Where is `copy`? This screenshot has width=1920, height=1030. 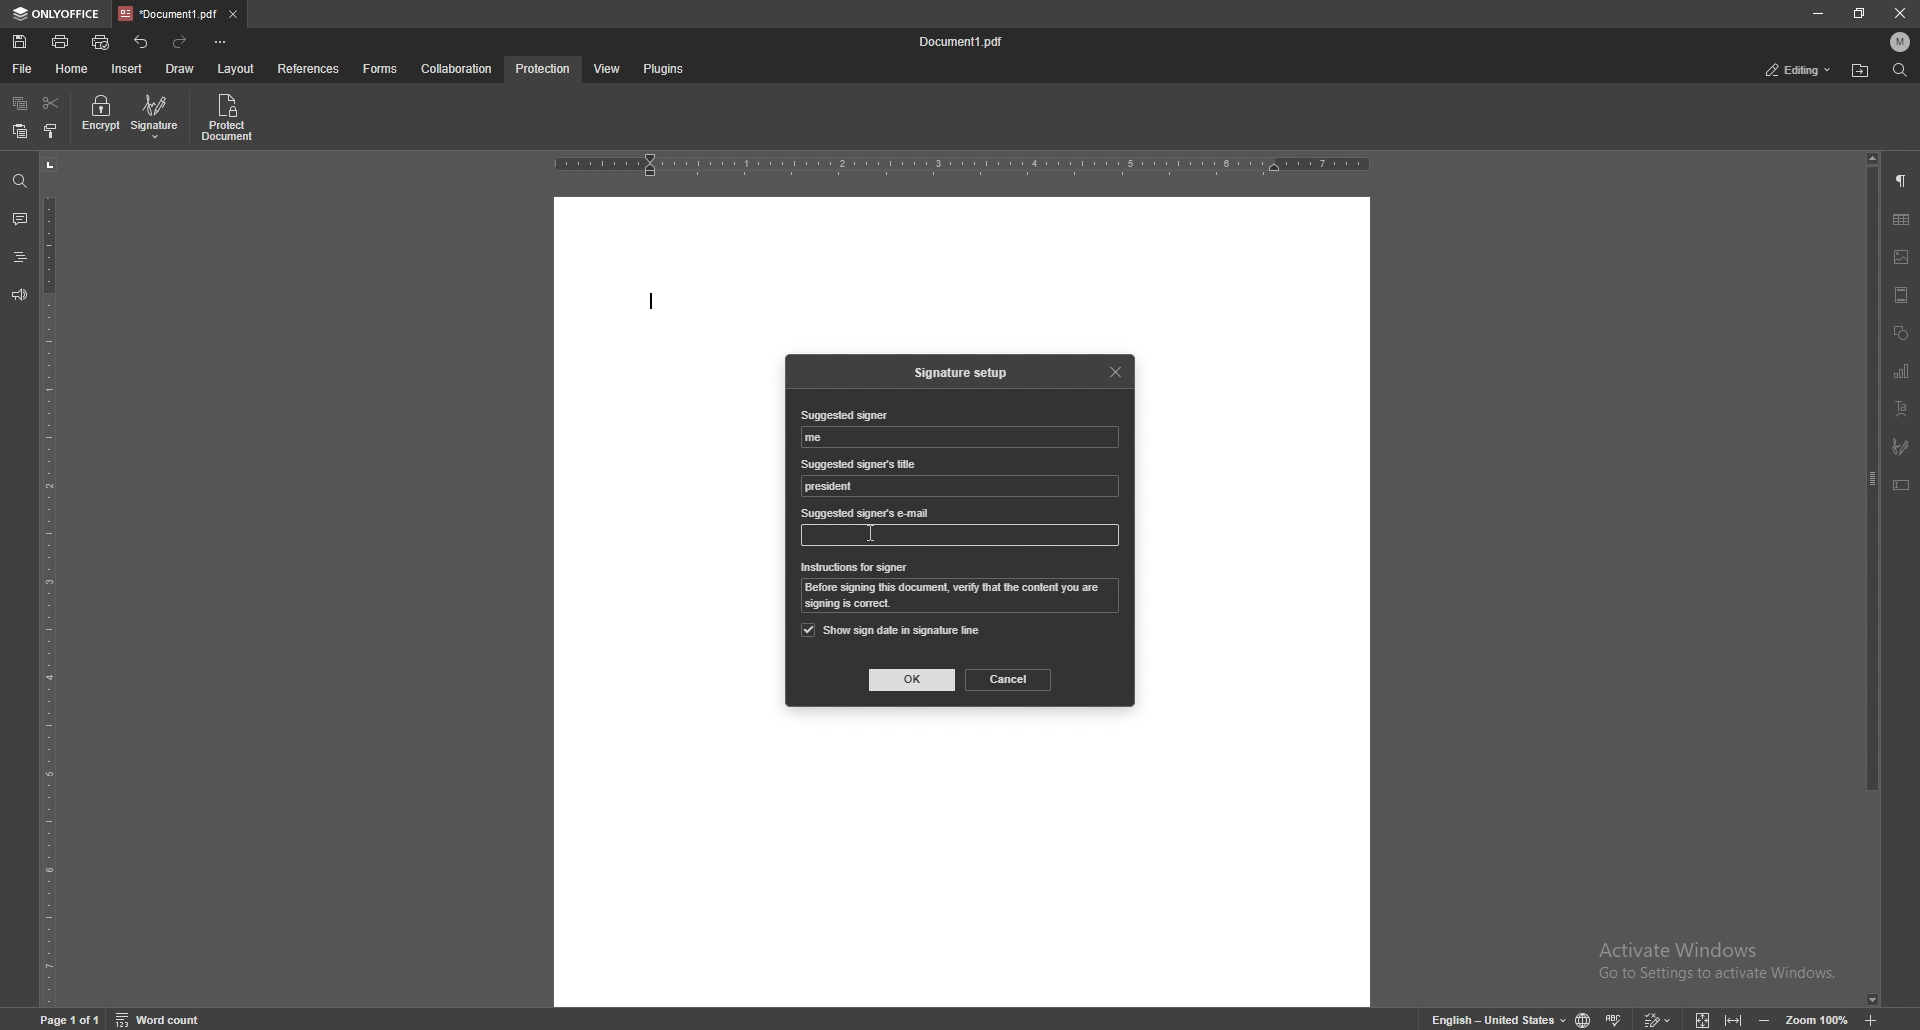
copy is located at coordinates (20, 104).